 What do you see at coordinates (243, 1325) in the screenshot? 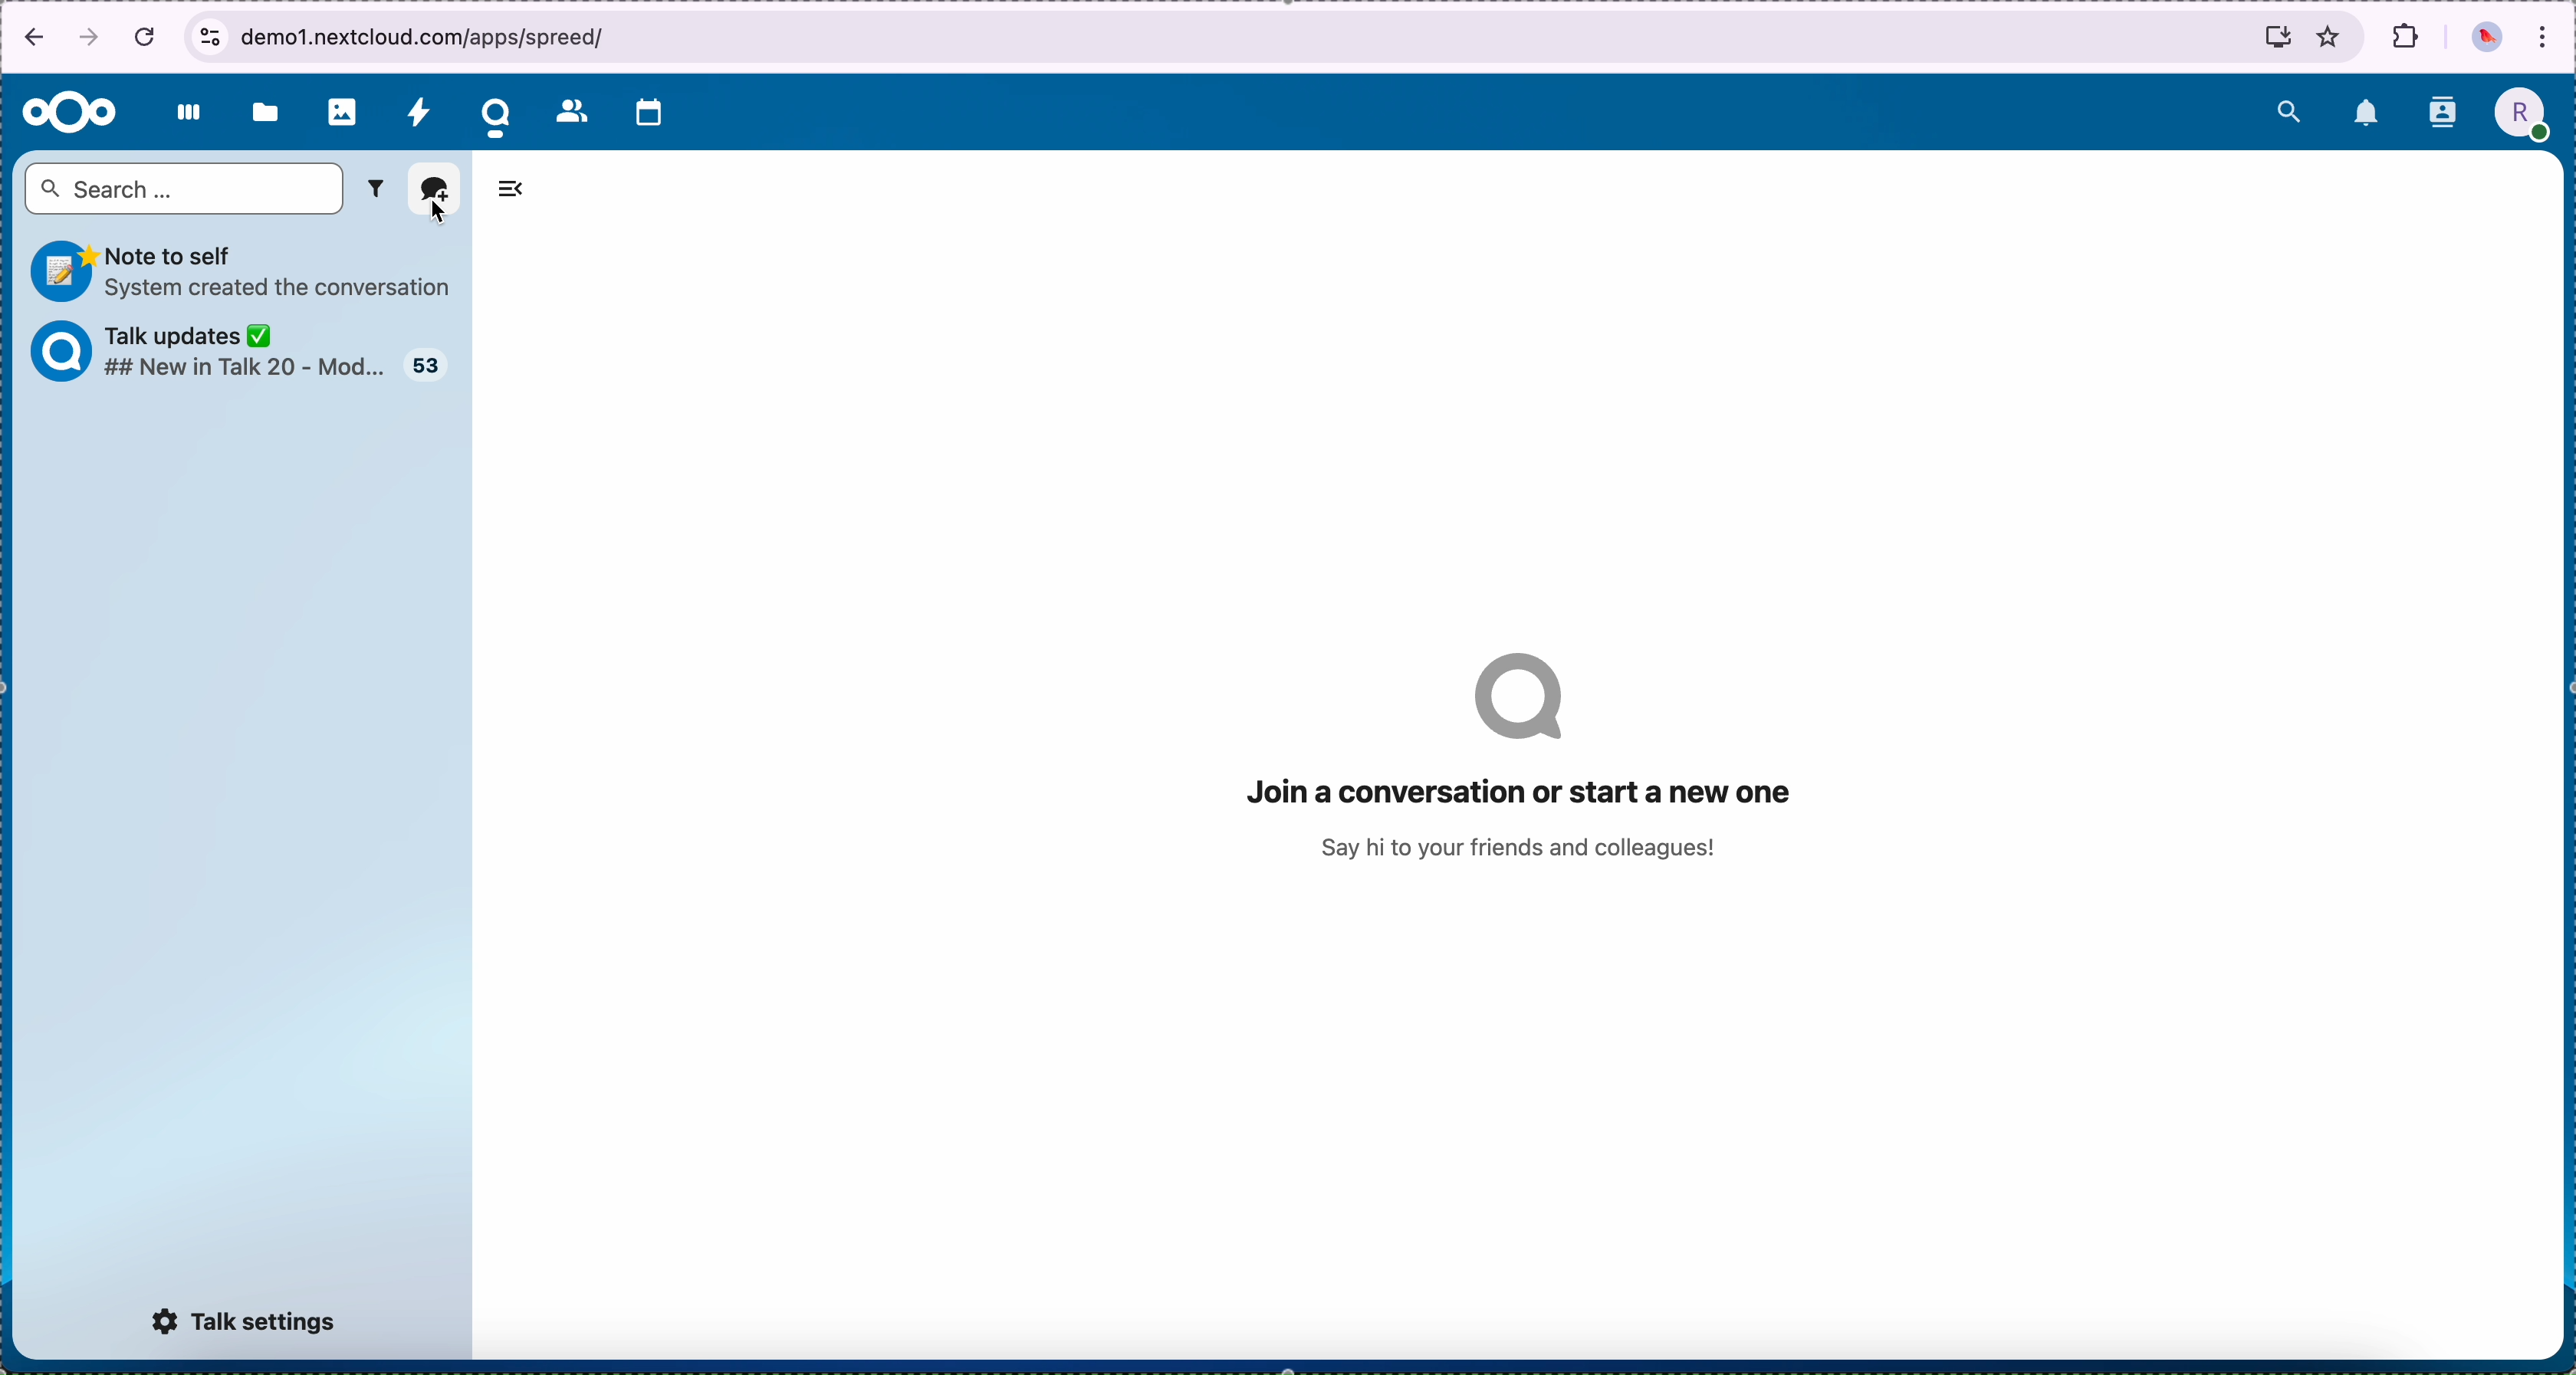
I see `talk settings` at bounding box center [243, 1325].